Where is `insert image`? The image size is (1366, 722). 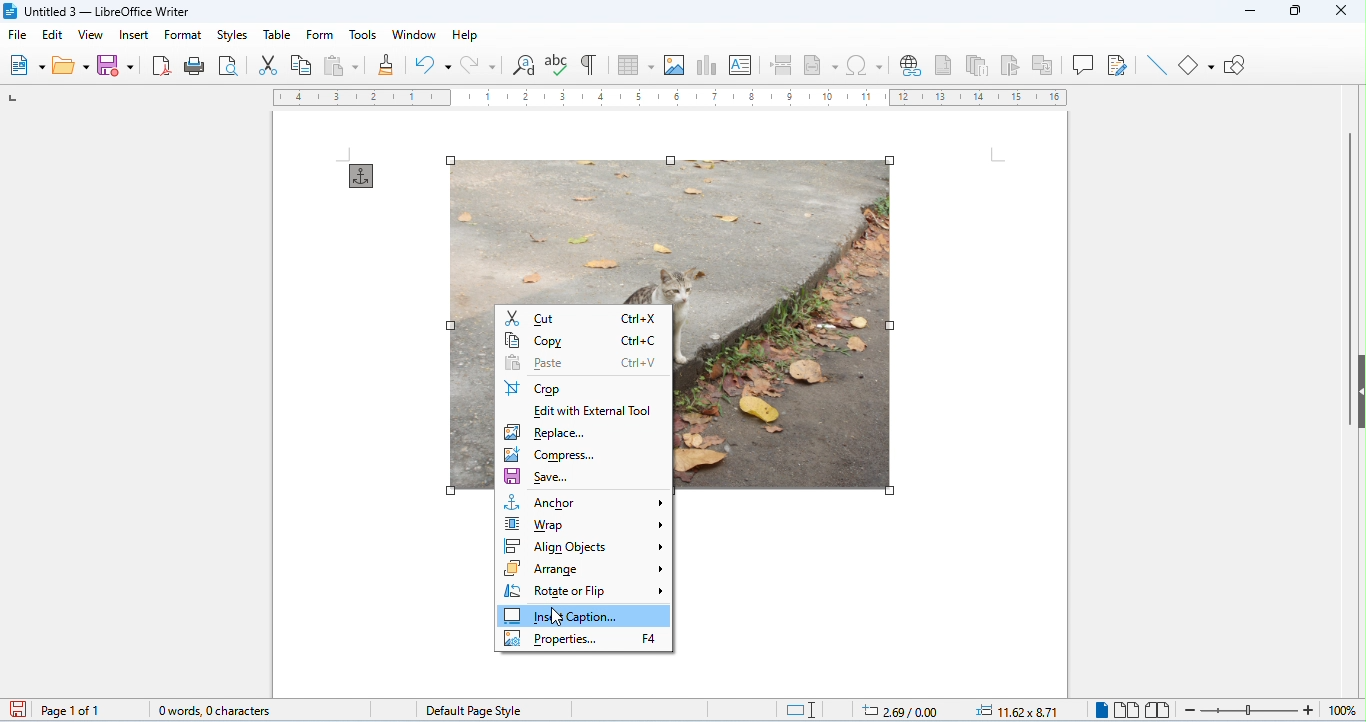
insert image is located at coordinates (675, 66).